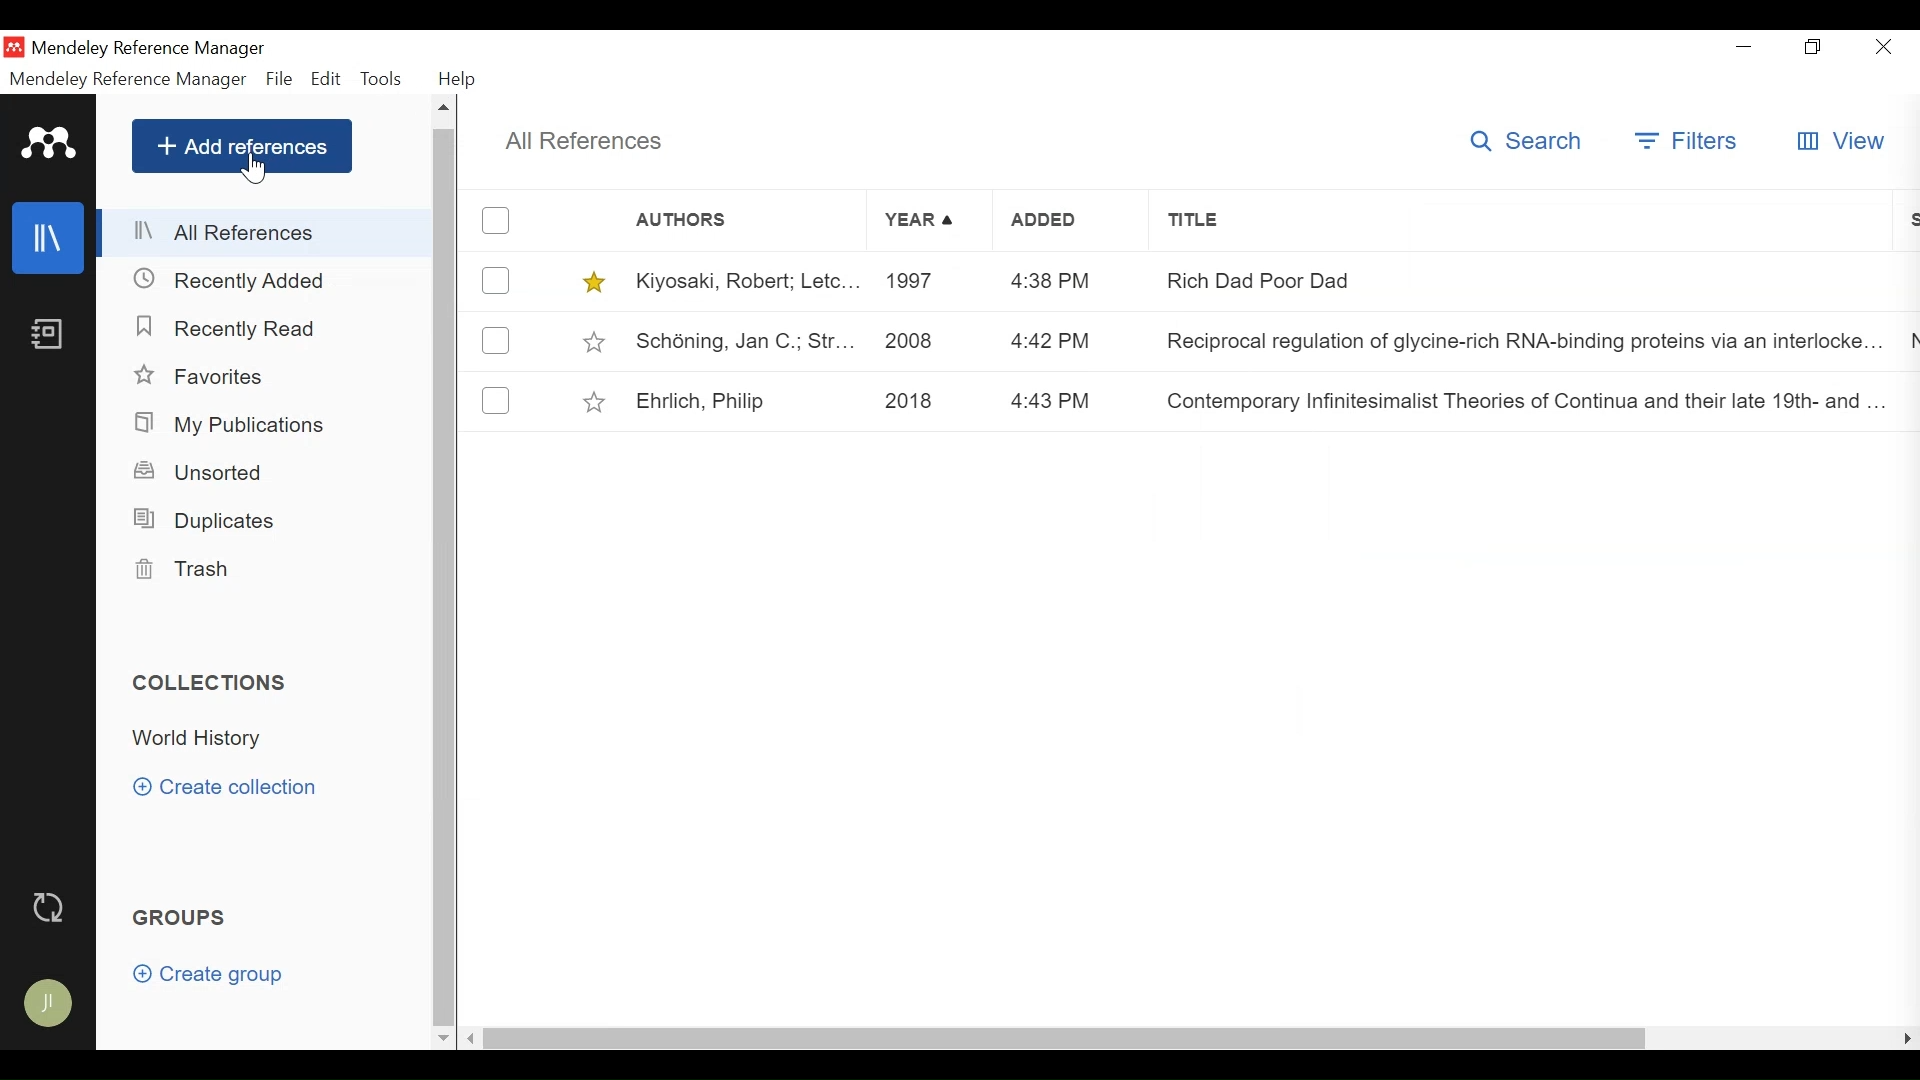 This screenshot has width=1920, height=1080. I want to click on (un)select, so click(496, 402).